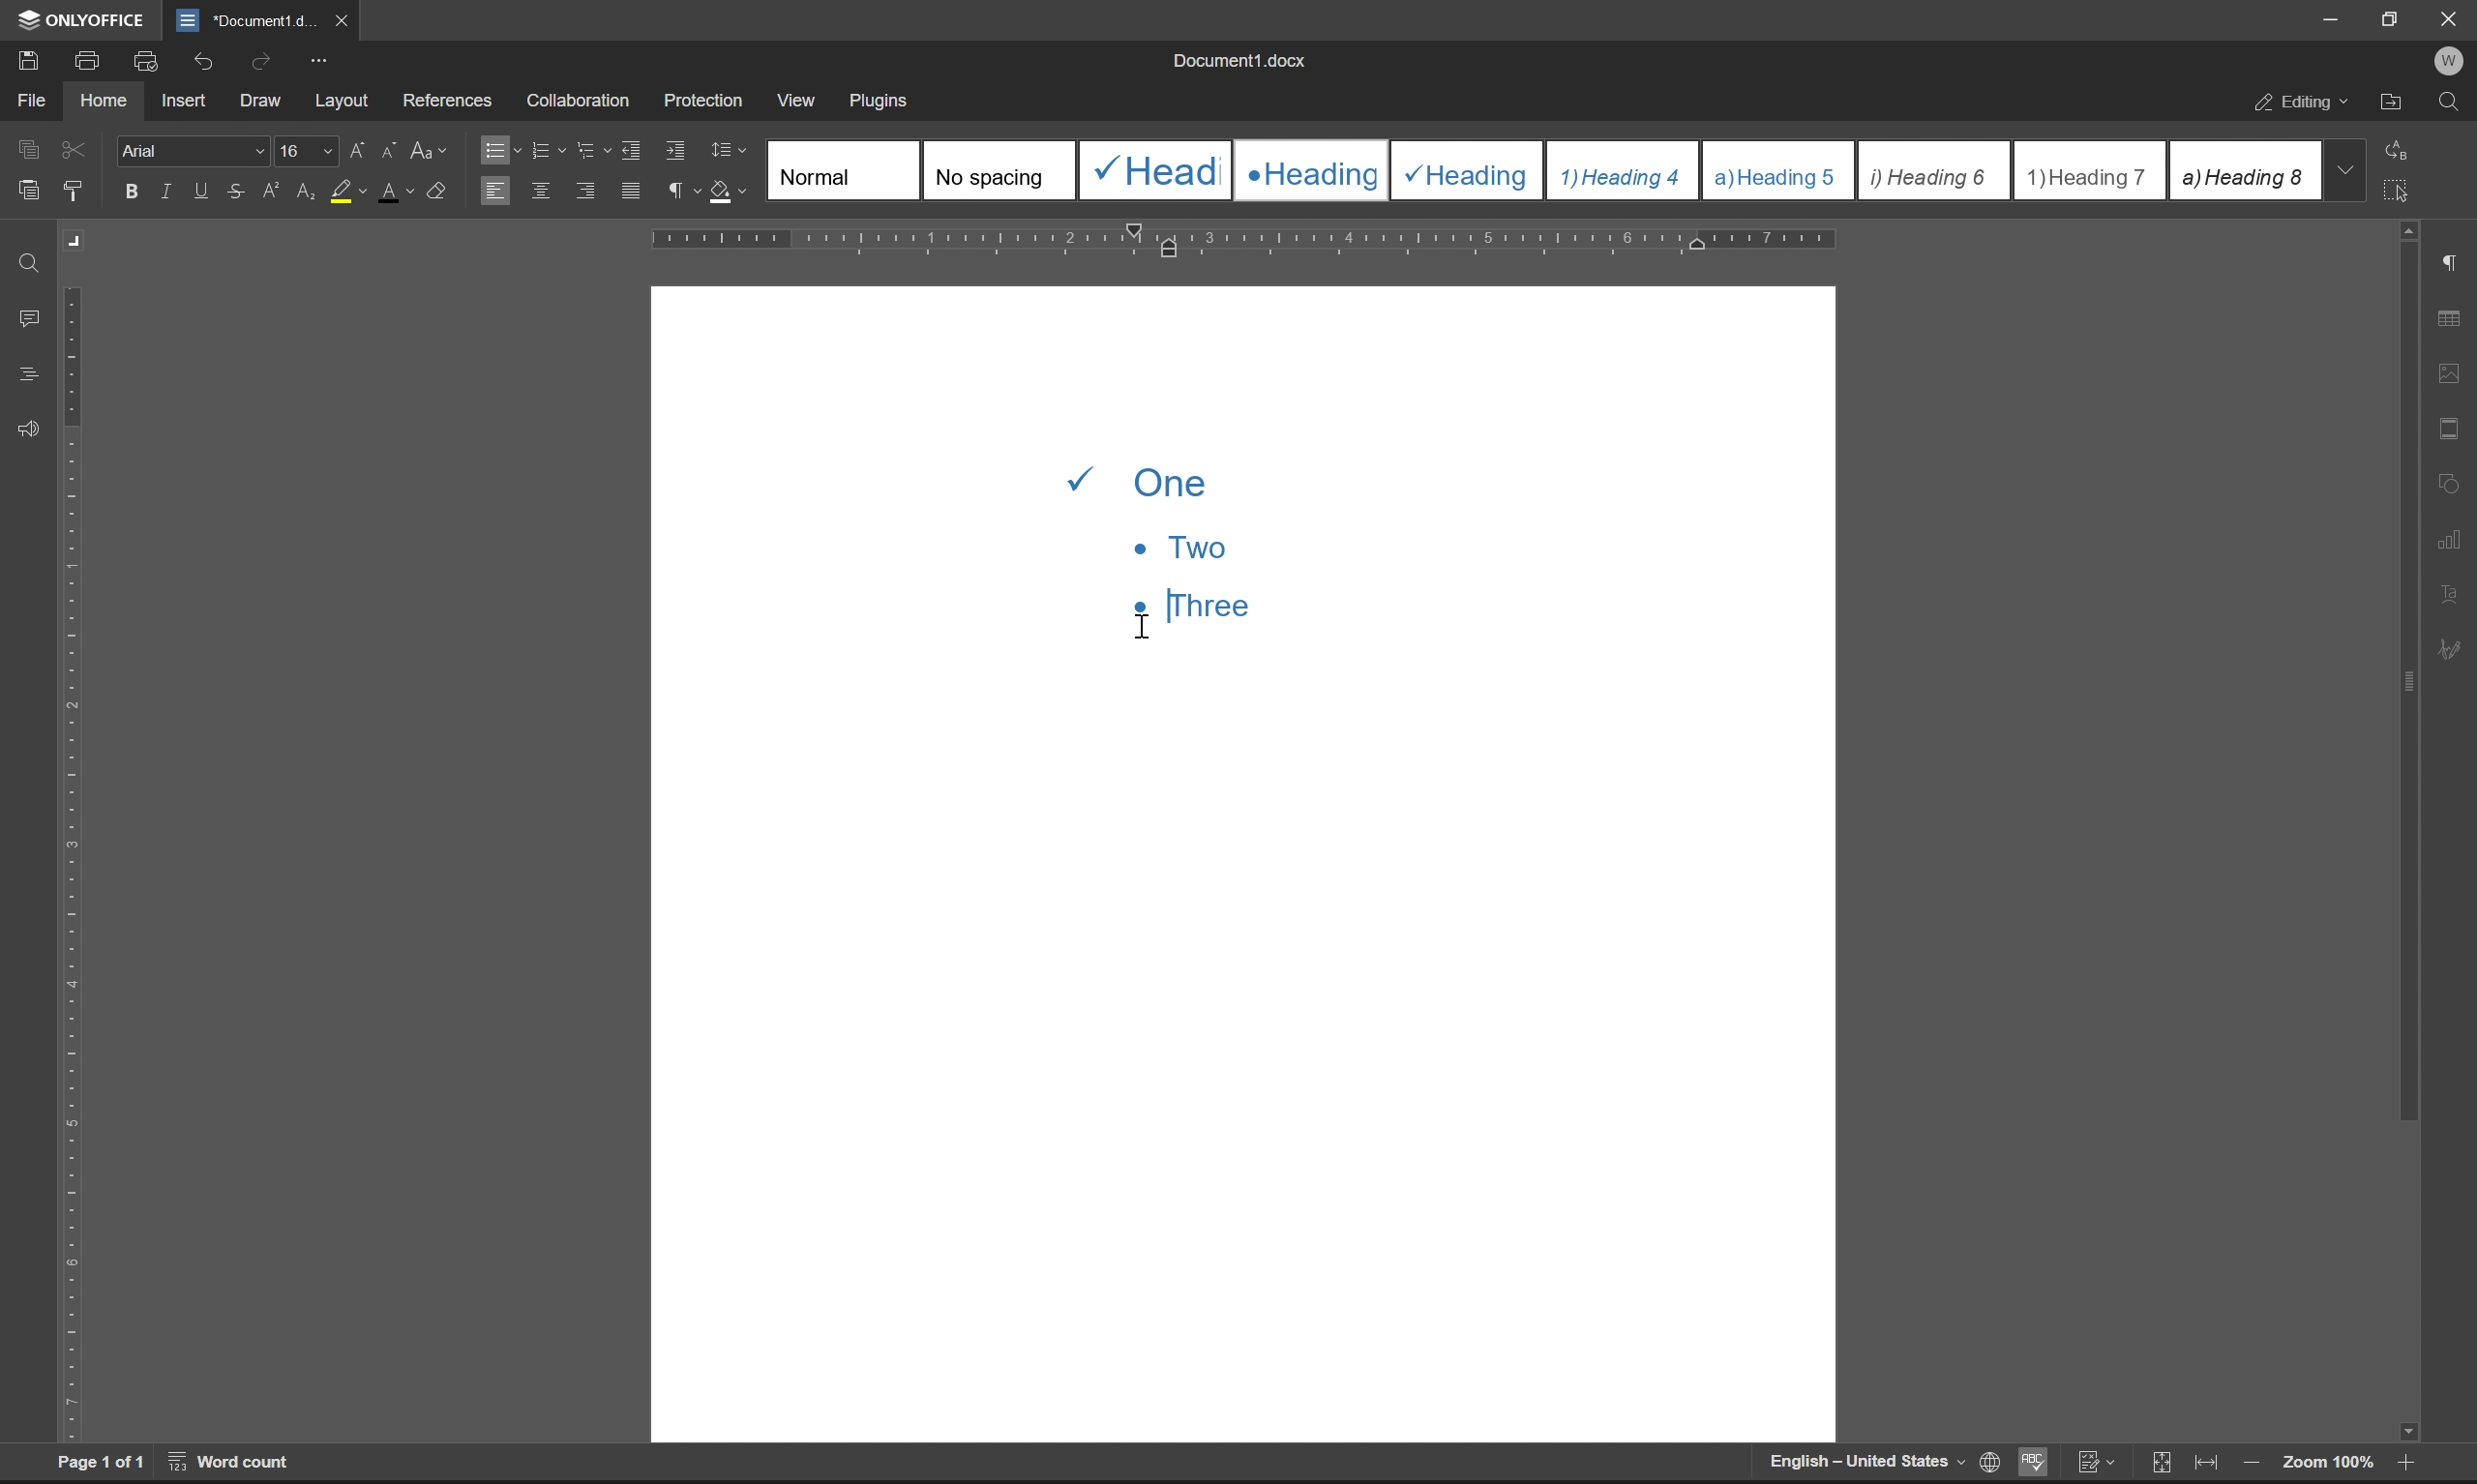 This screenshot has height=1484, width=2477. Describe the element at coordinates (302, 149) in the screenshot. I see `font size` at that location.